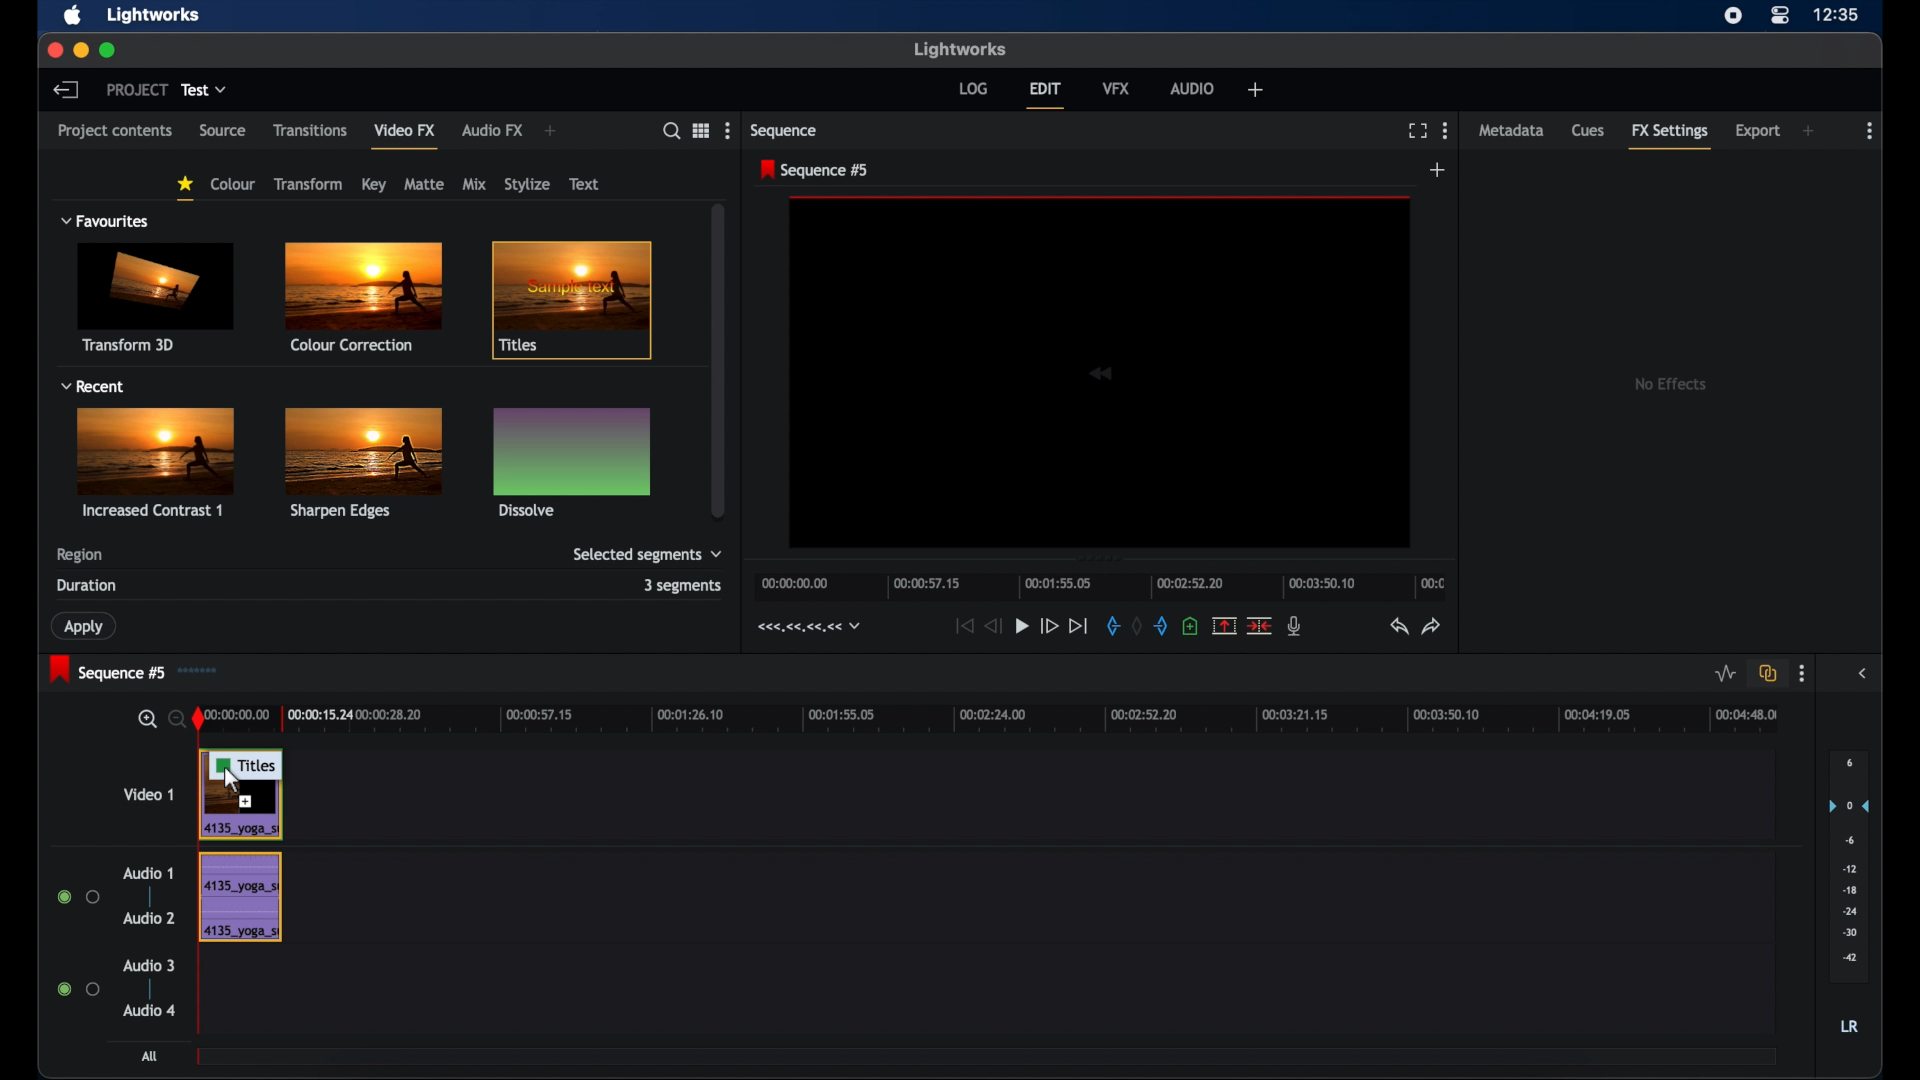 This screenshot has height=1080, width=1920. Describe the element at coordinates (152, 1057) in the screenshot. I see `all` at that location.